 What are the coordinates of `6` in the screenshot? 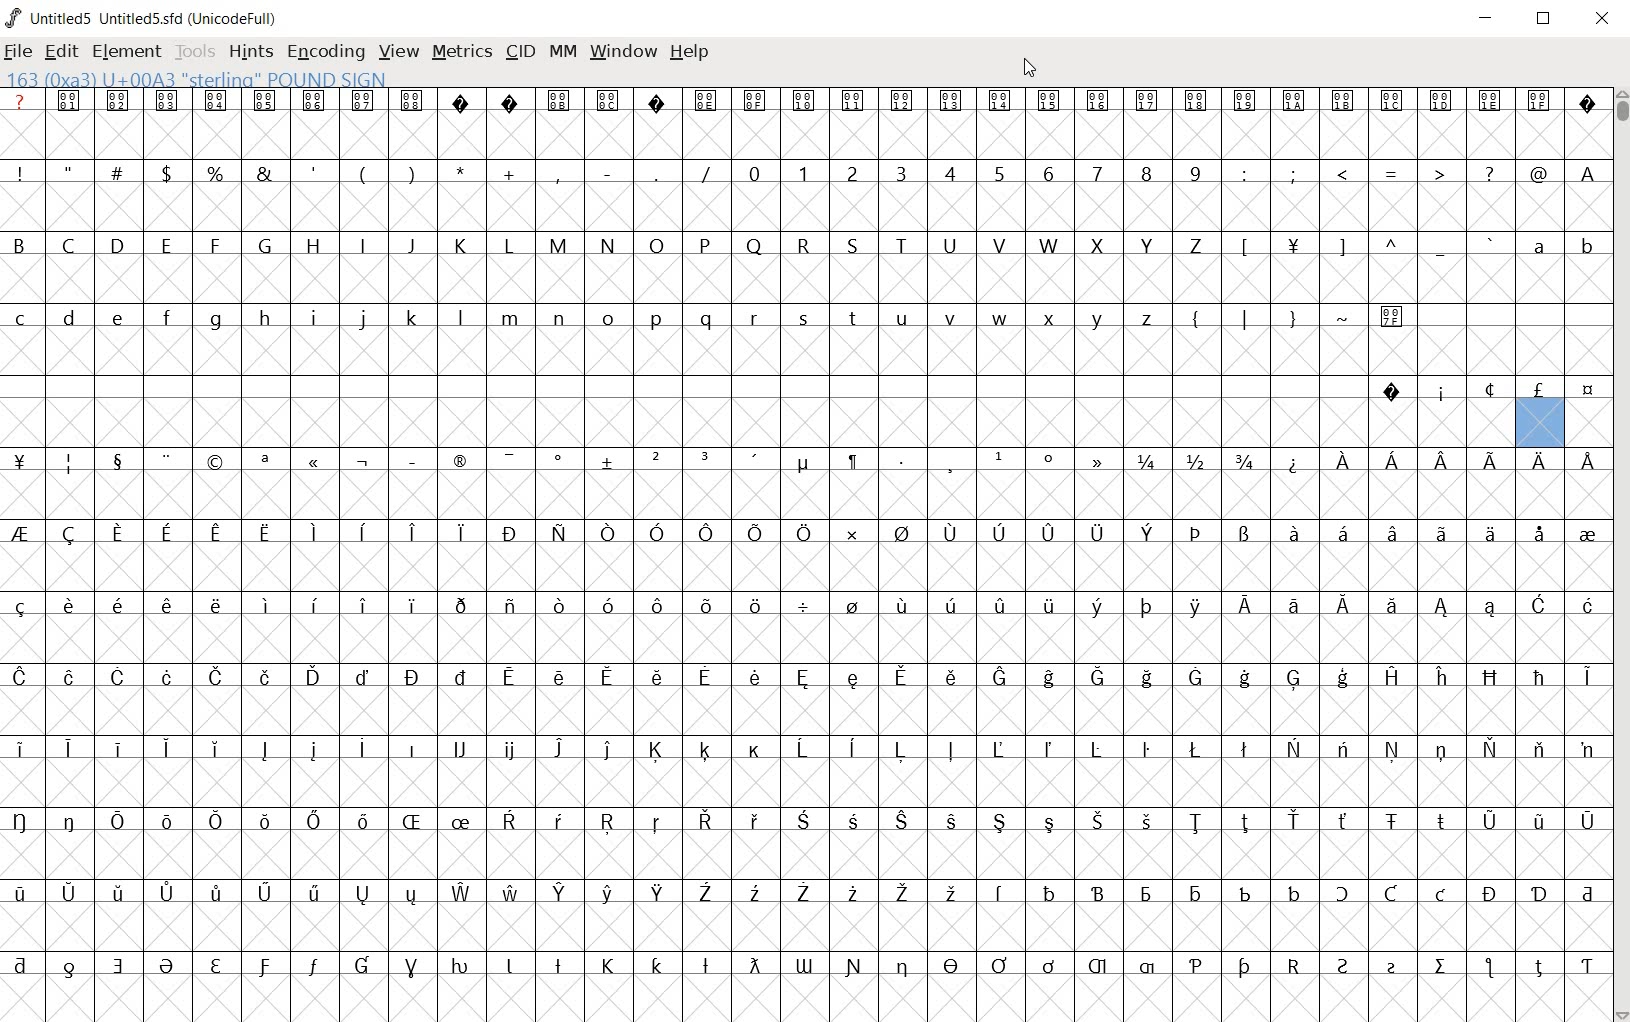 It's located at (1048, 173).